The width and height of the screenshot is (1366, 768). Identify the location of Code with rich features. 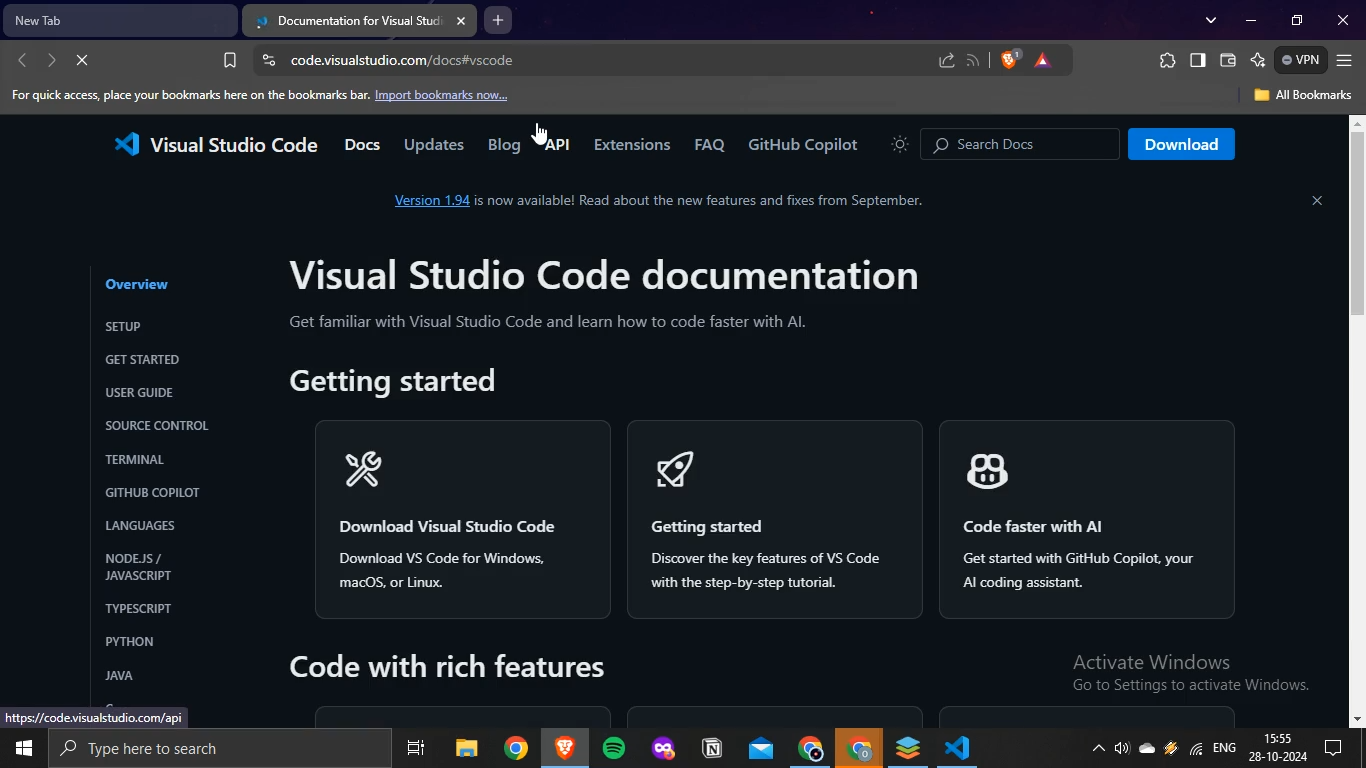
(454, 665).